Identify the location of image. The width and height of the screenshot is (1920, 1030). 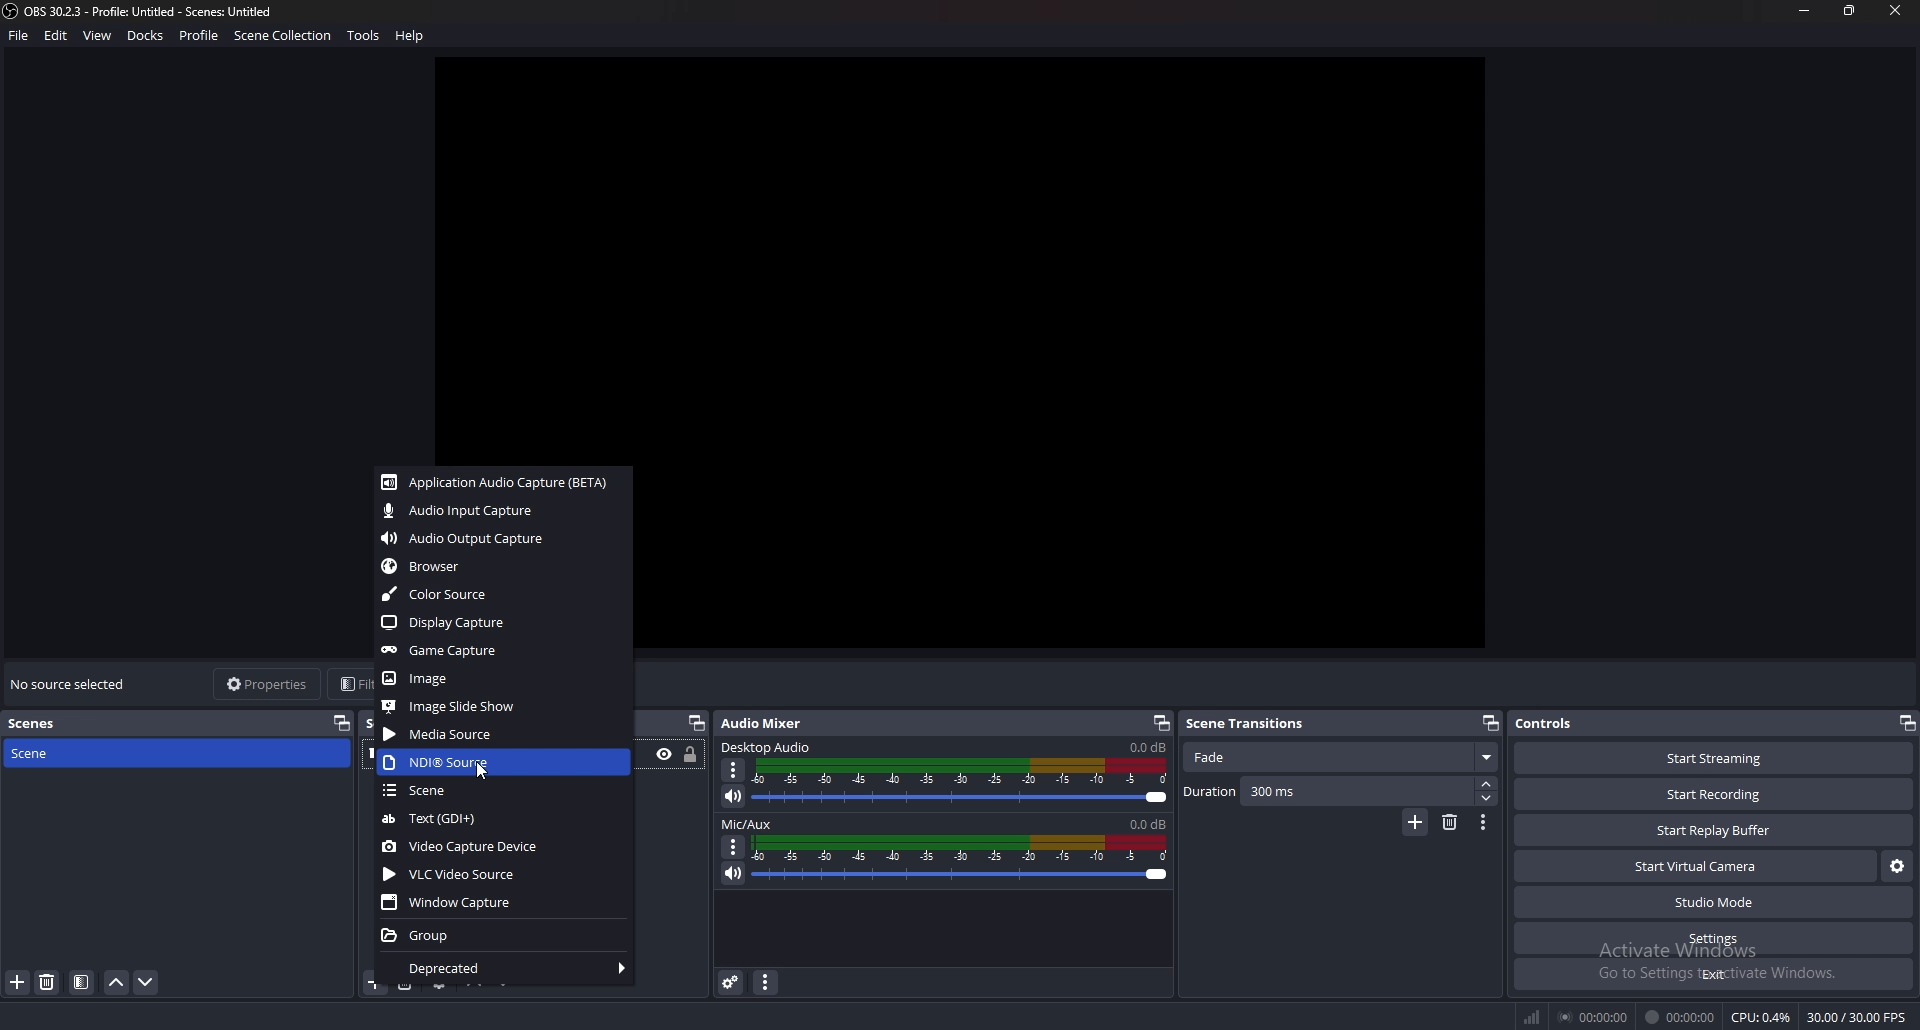
(501, 678).